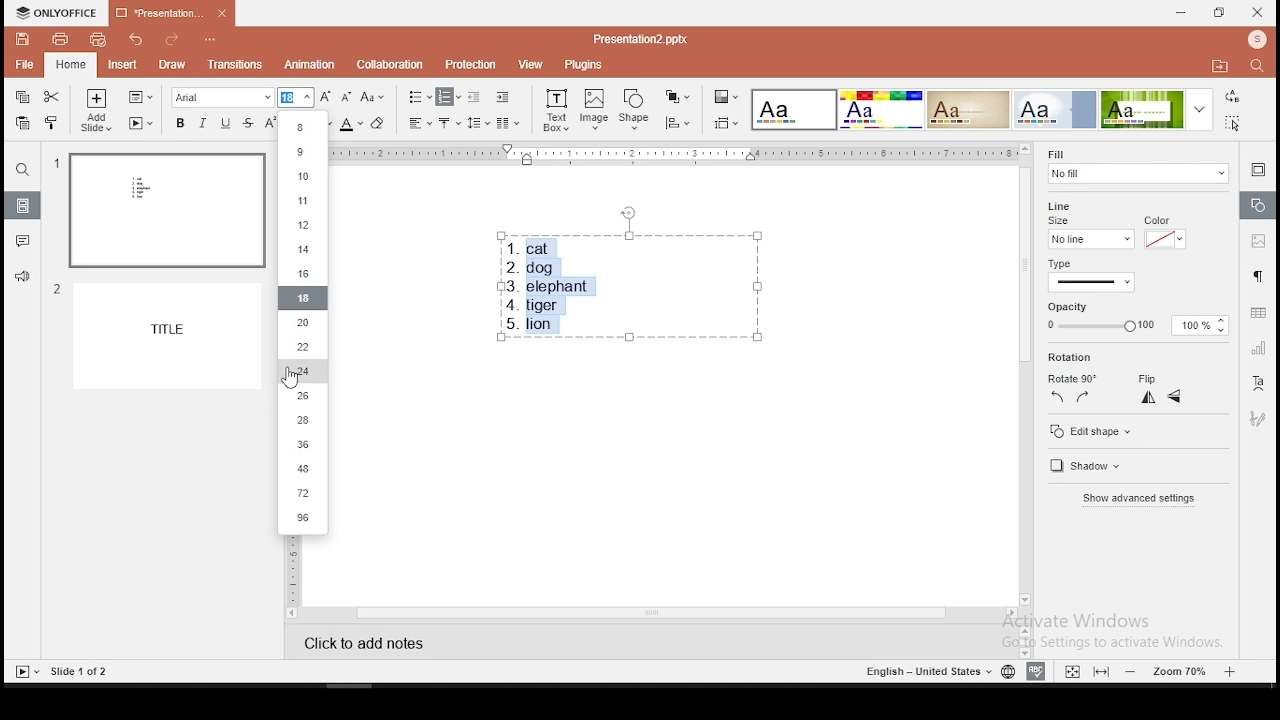  I want to click on minimize, so click(1182, 13).